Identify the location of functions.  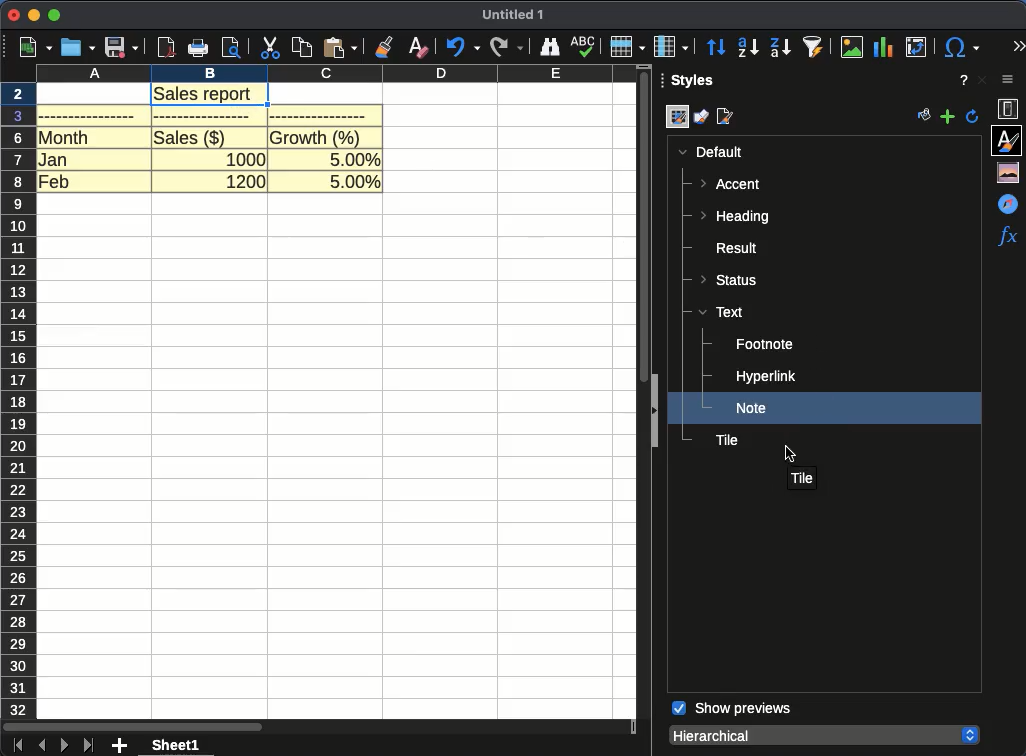
(1007, 235).